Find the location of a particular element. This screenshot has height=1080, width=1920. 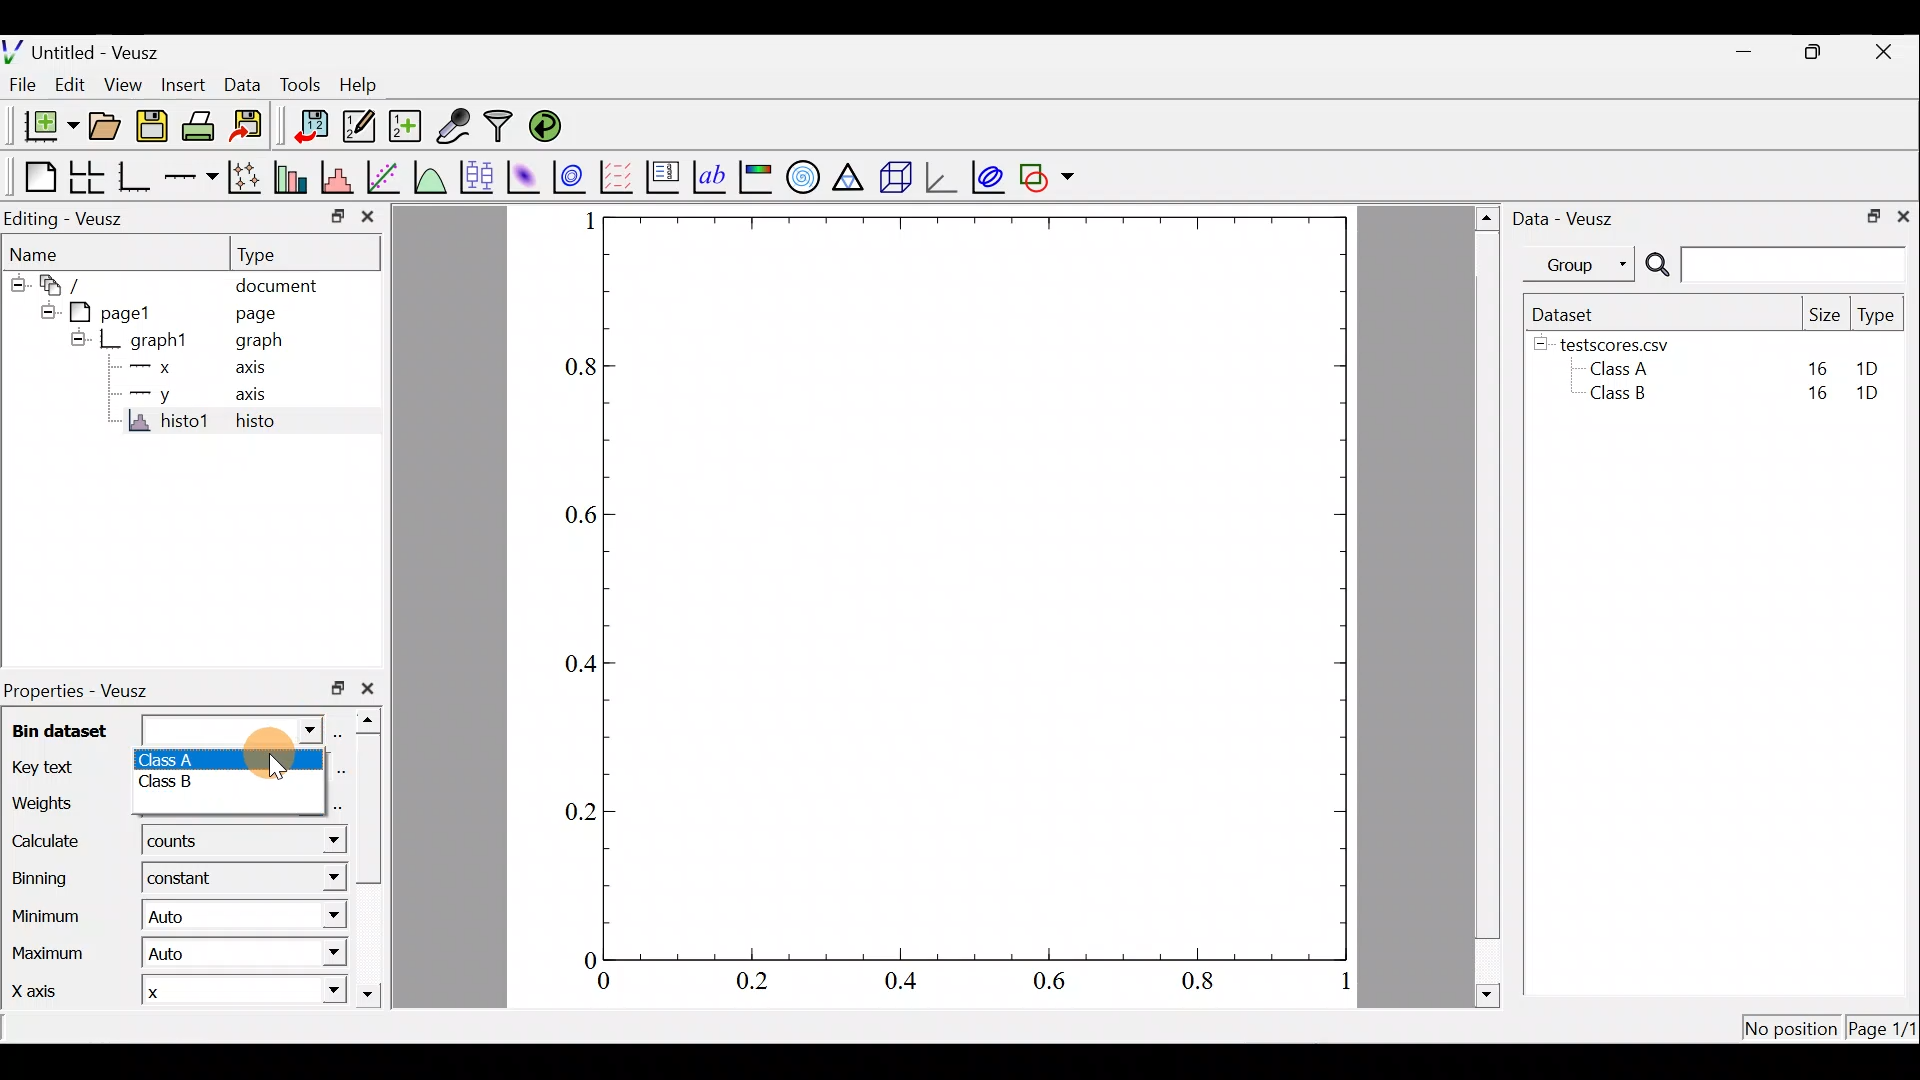

document is located at coordinates (288, 286).